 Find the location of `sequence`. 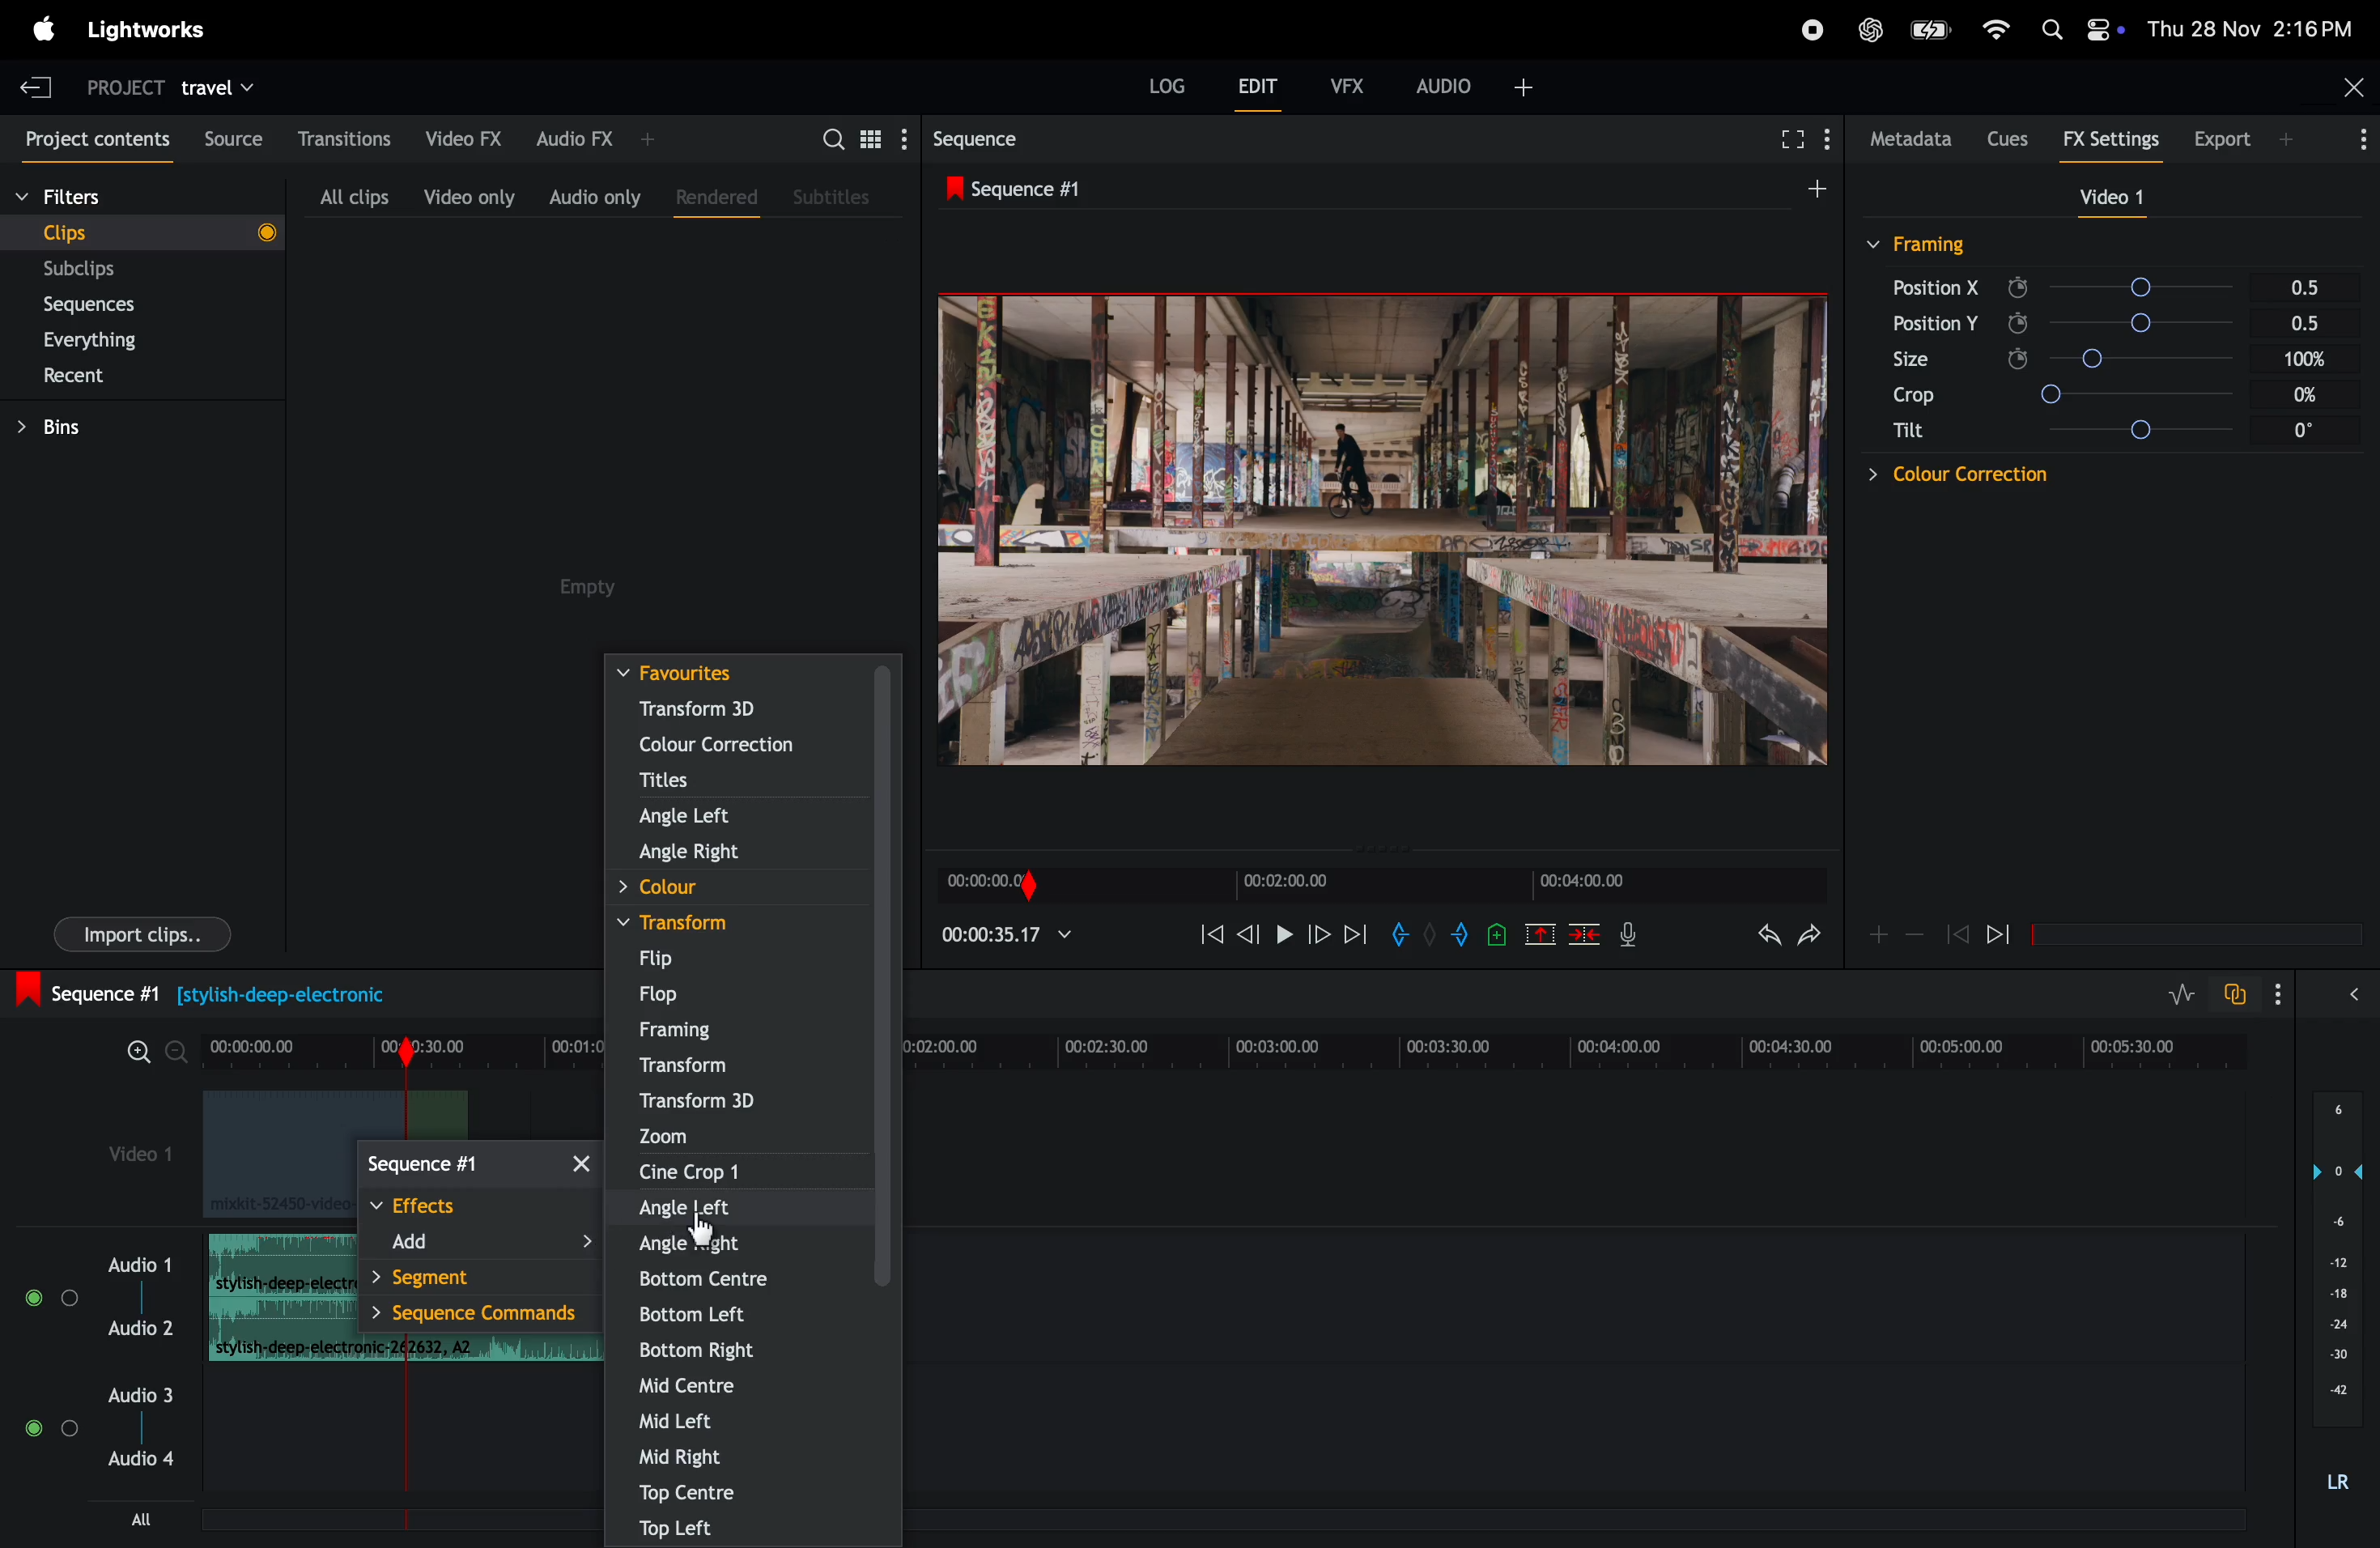

sequence is located at coordinates (997, 138).